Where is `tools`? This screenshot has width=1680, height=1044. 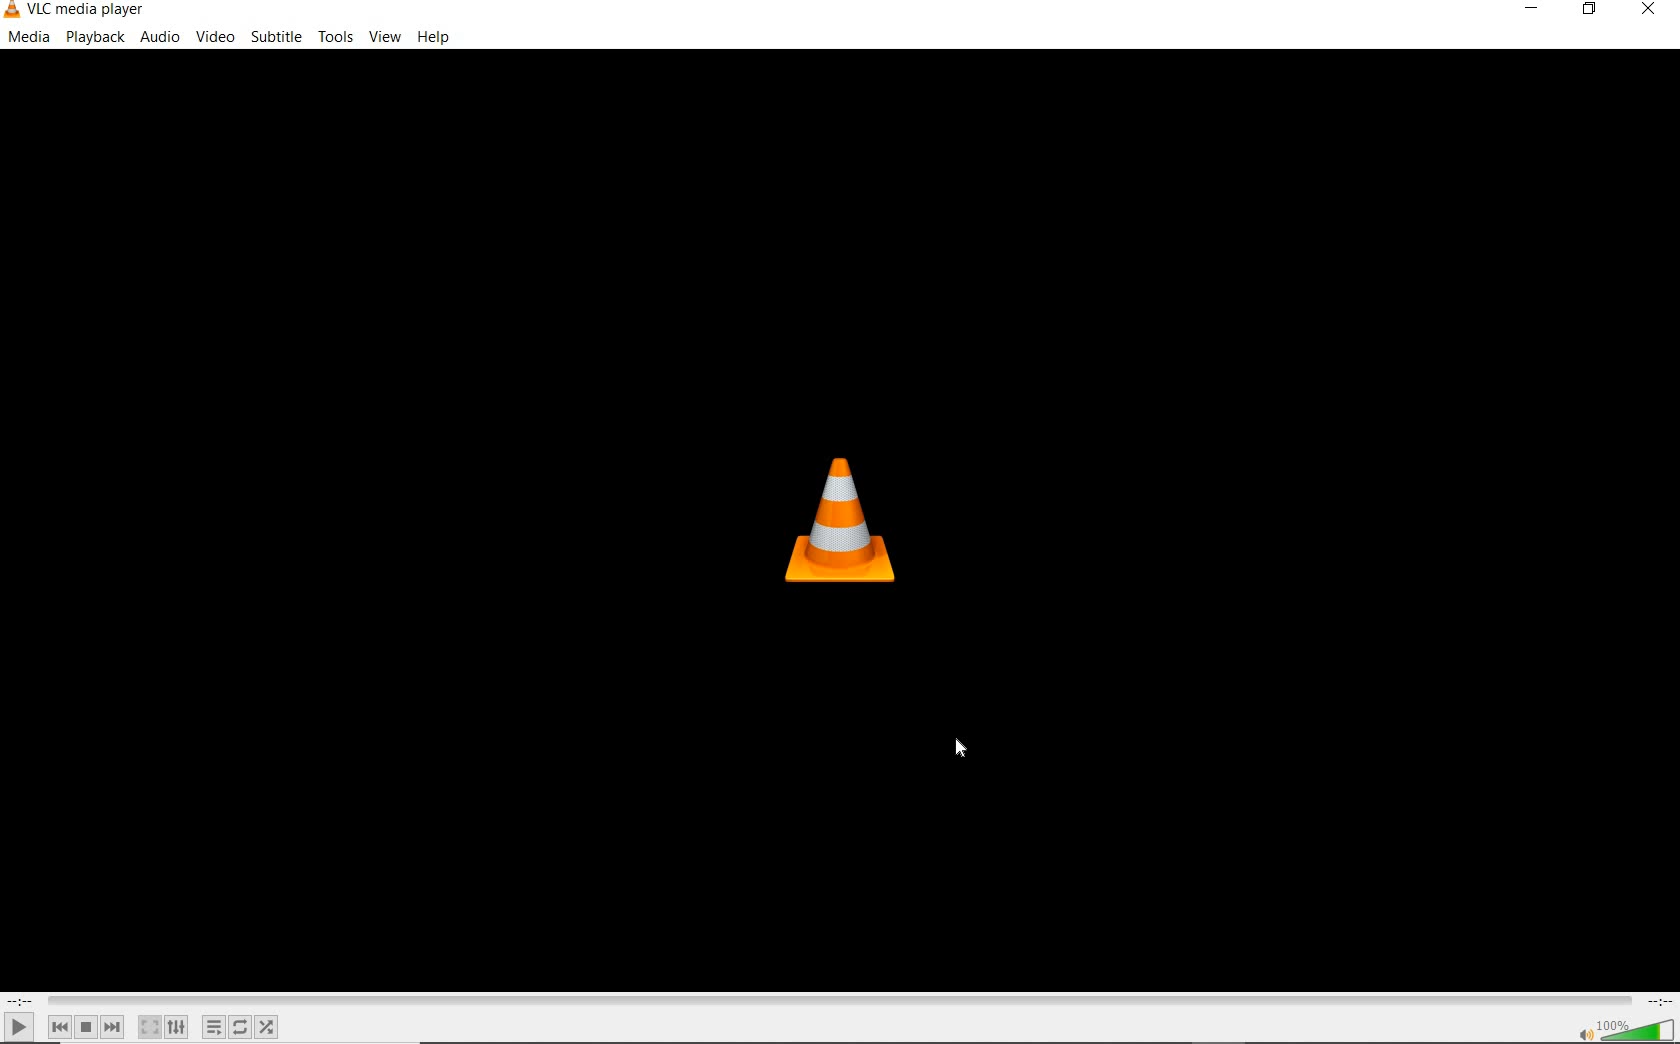 tools is located at coordinates (334, 34).